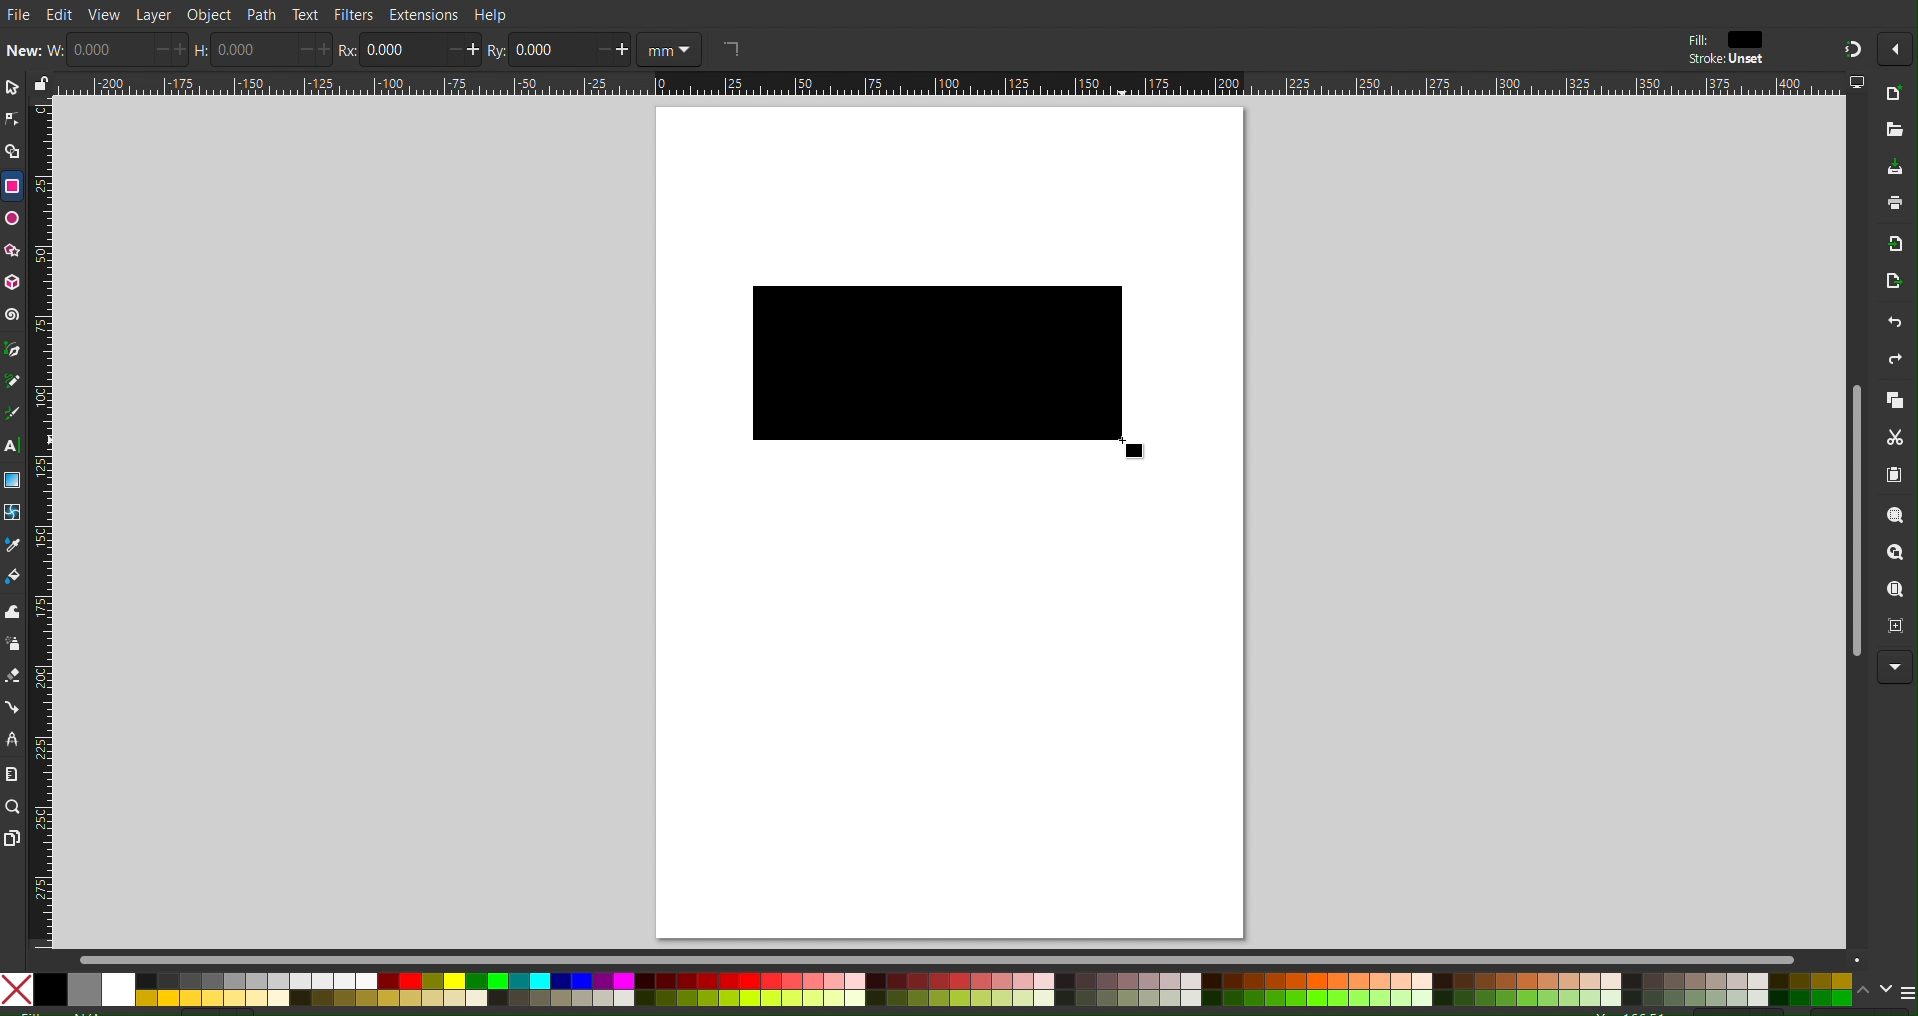  What do you see at coordinates (1883, 325) in the screenshot?
I see `Undo` at bounding box center [1883, 325].